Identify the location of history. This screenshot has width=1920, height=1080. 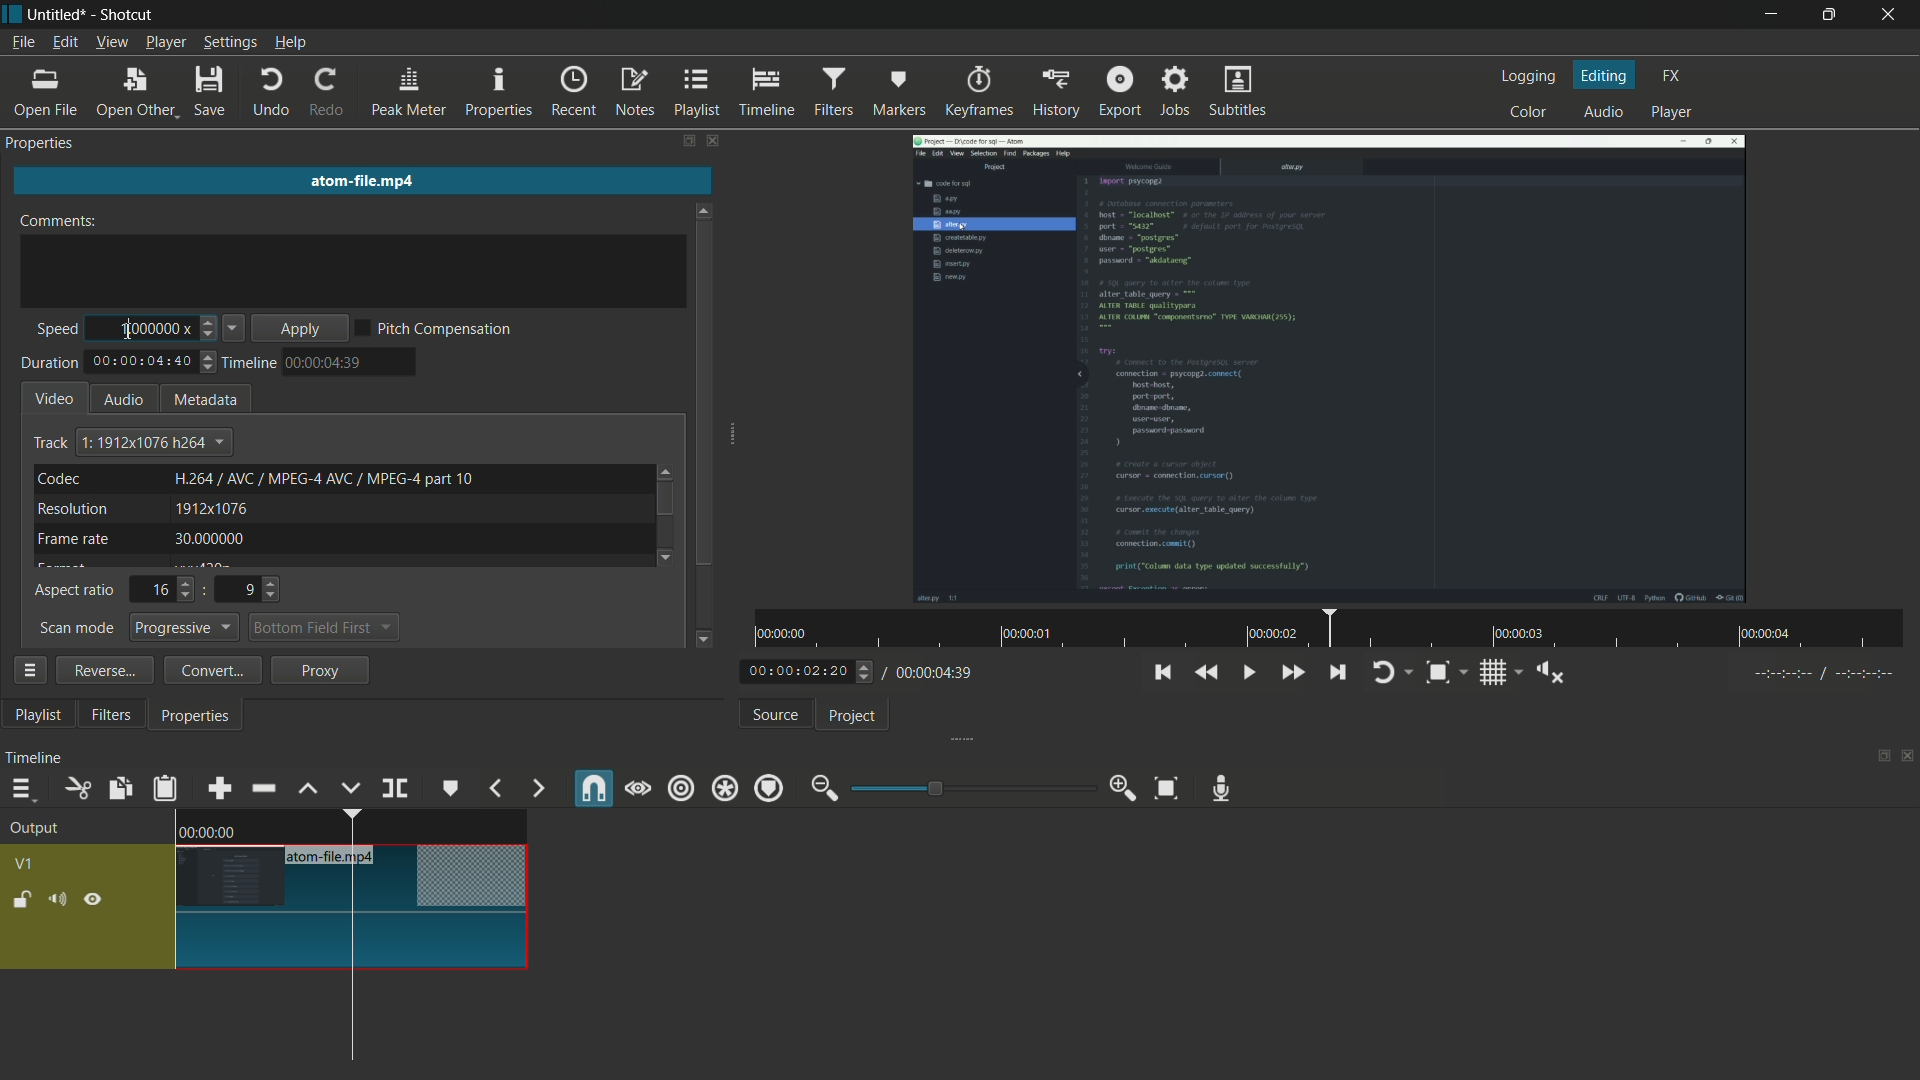
(1055, 92).